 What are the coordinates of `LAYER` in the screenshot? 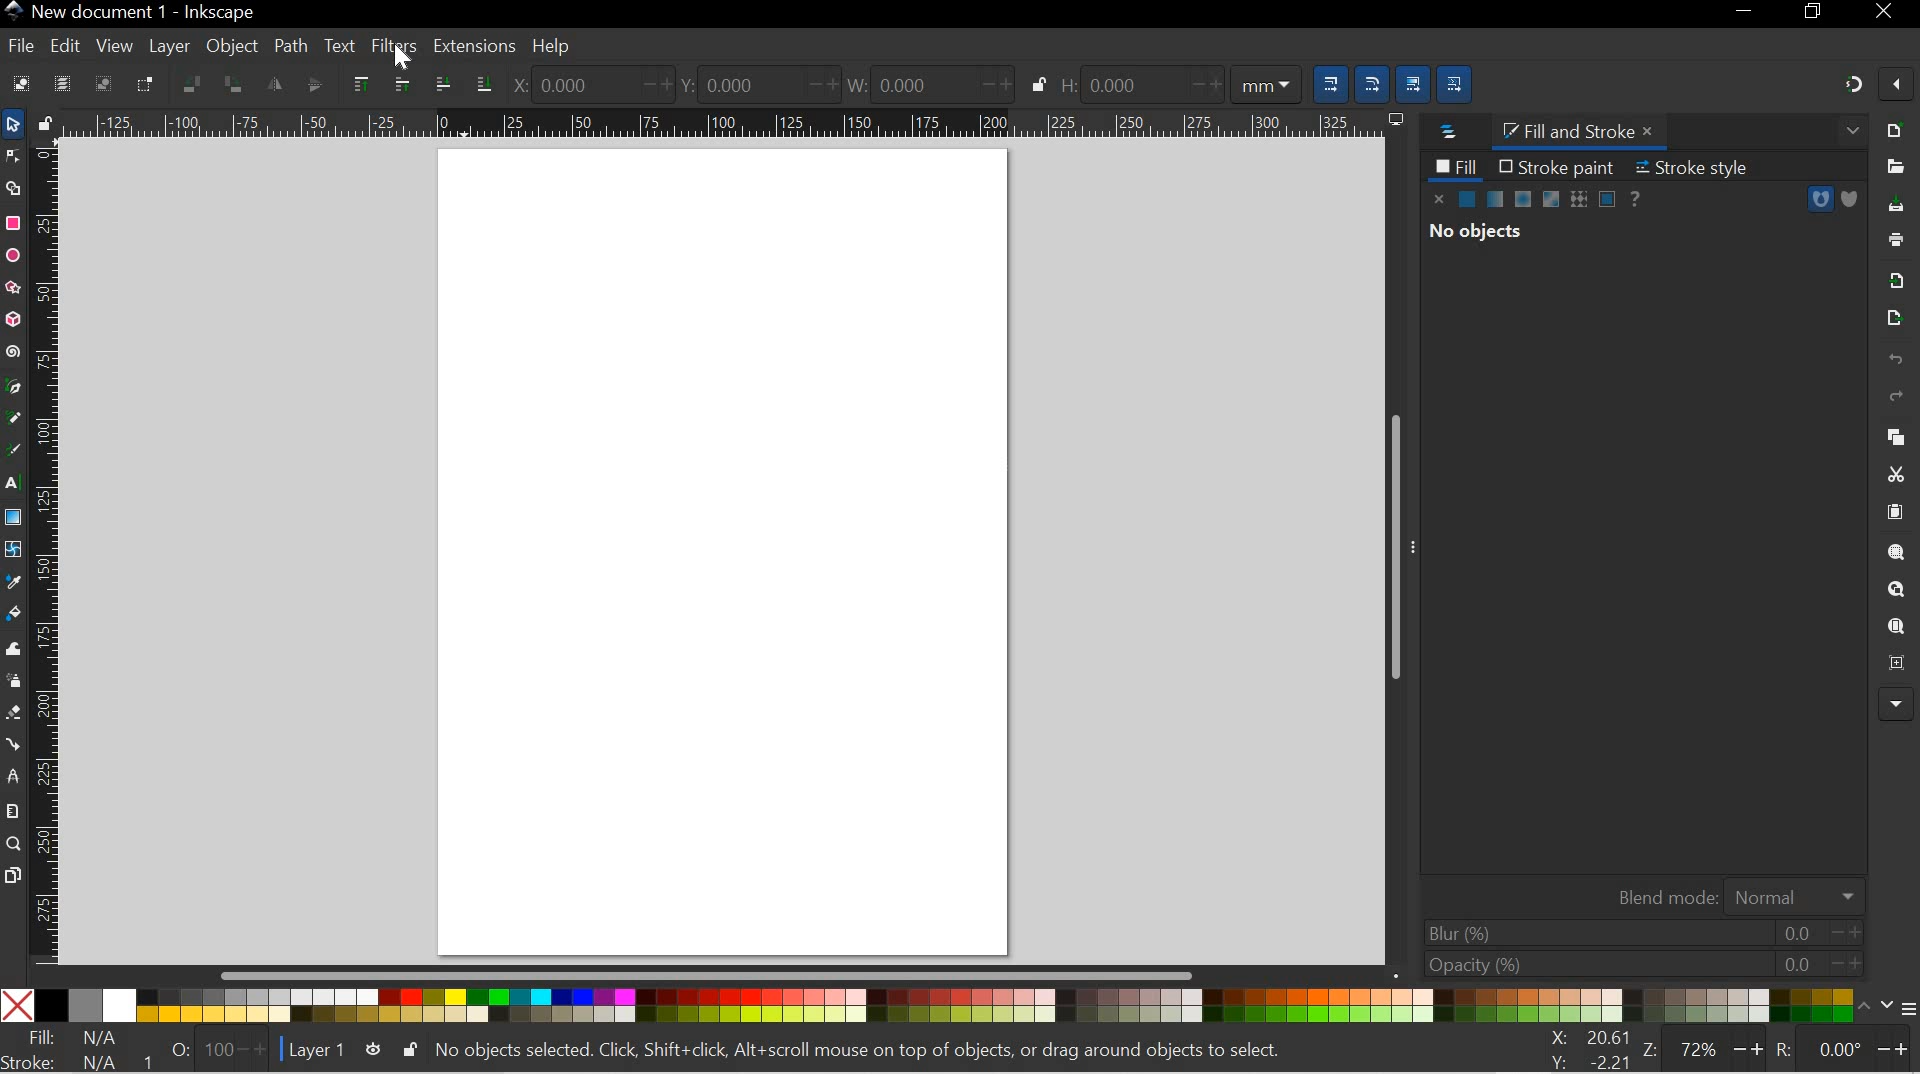 It's located at (170, 46).